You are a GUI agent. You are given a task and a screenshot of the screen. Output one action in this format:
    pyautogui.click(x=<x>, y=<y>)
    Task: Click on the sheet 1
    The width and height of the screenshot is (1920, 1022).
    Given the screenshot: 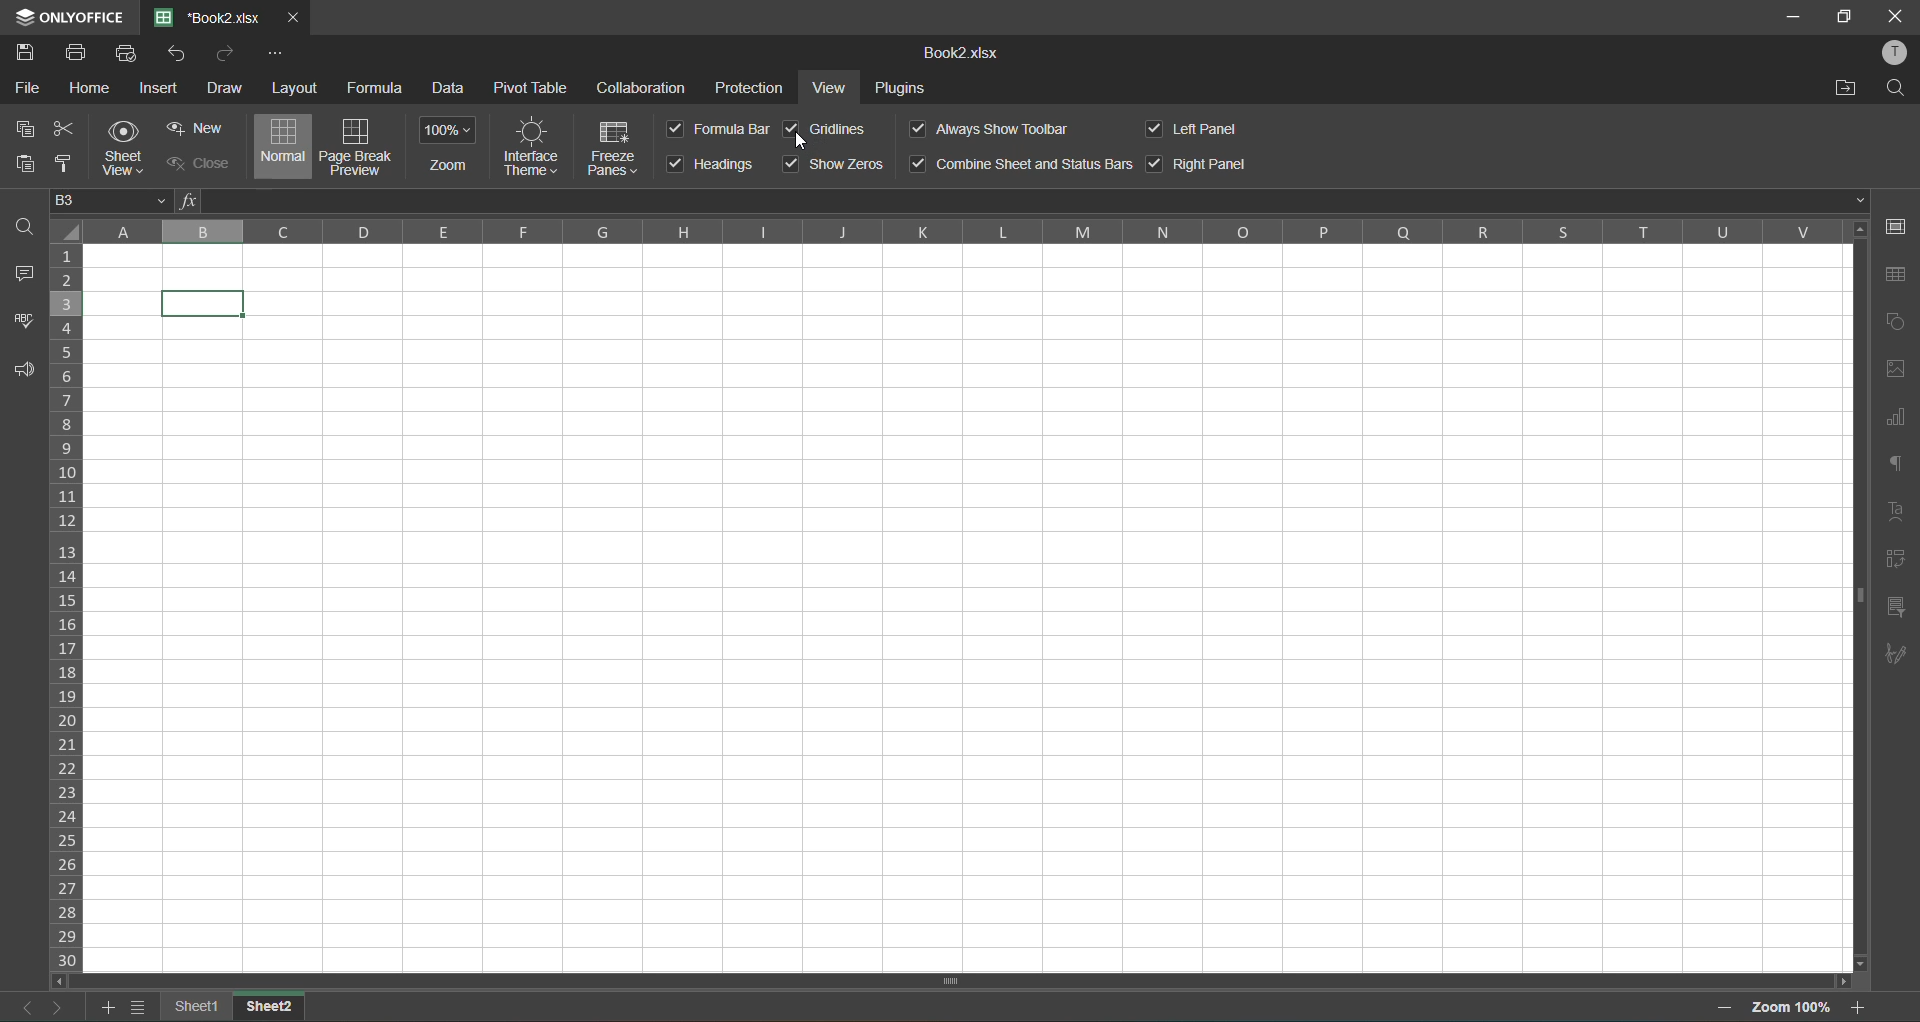 What is the action you would take?
    pyautogui.click(x=198, y=1006)
    